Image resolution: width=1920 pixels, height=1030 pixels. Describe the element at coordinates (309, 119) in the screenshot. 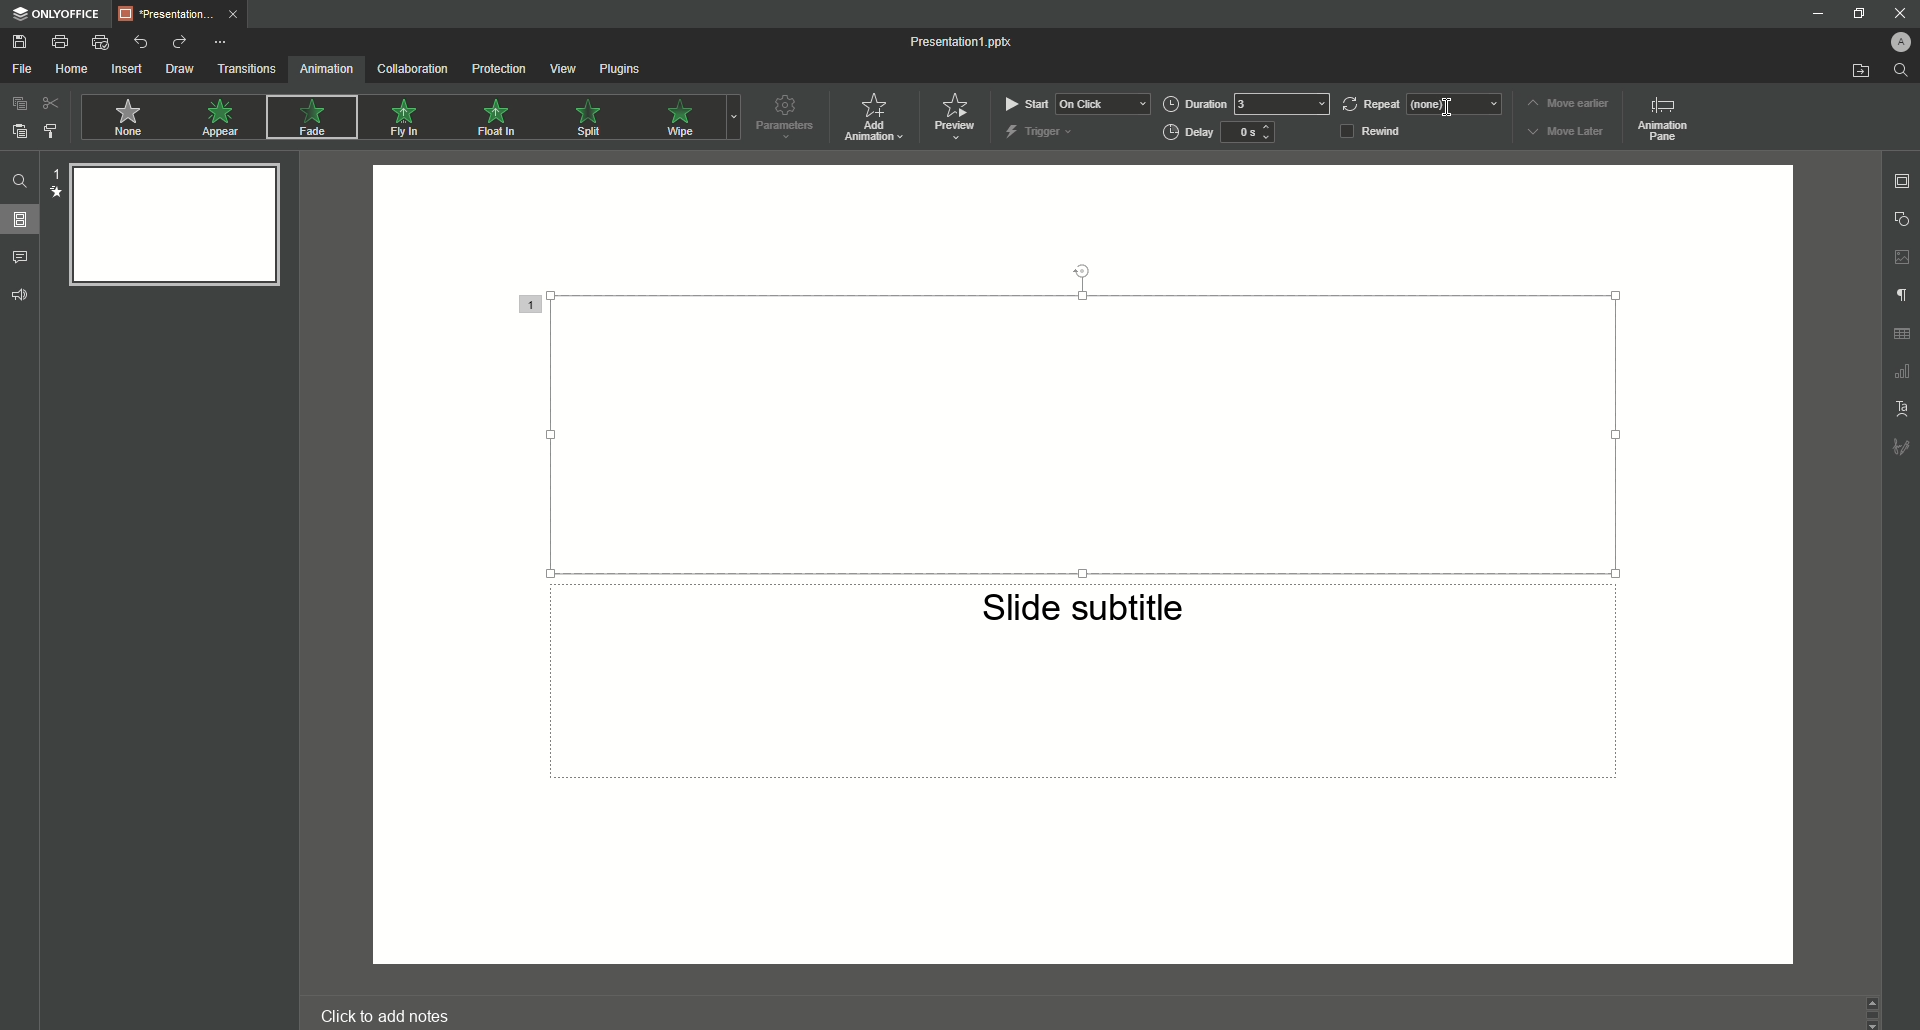

I see `Fade` at that location.